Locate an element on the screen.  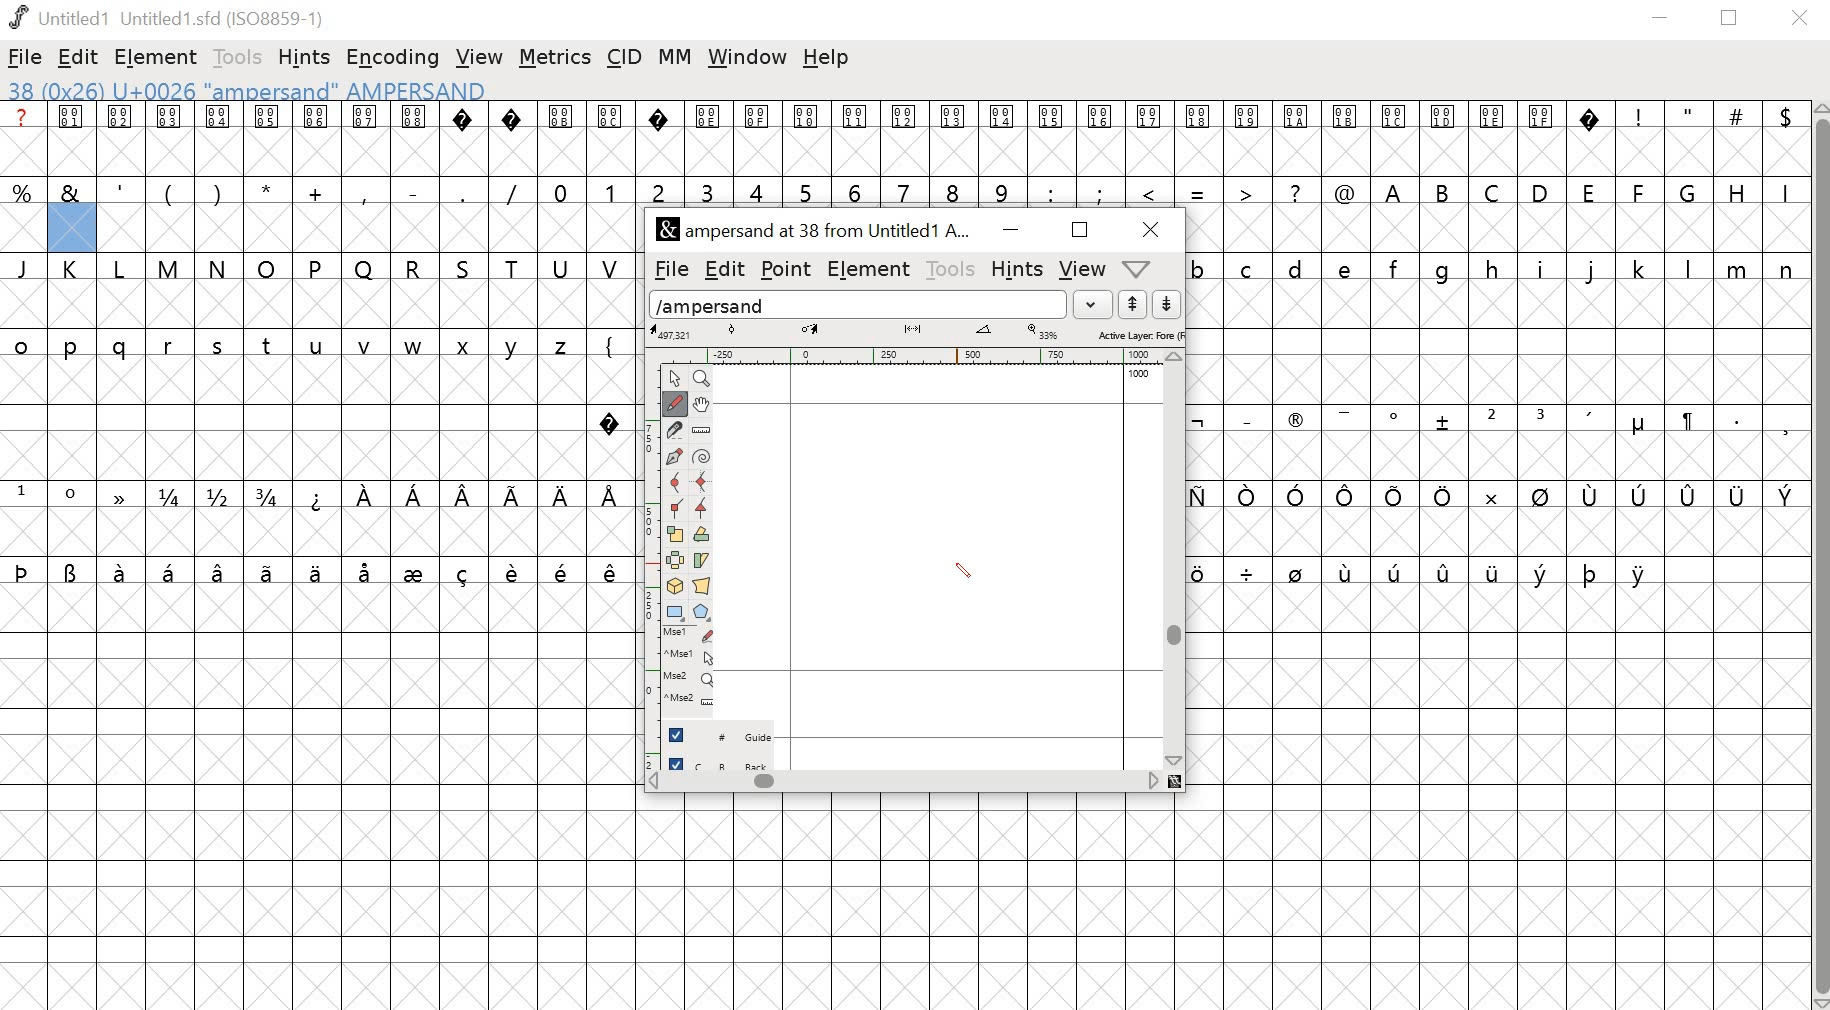
symbol is located at coordinates (467, 496).